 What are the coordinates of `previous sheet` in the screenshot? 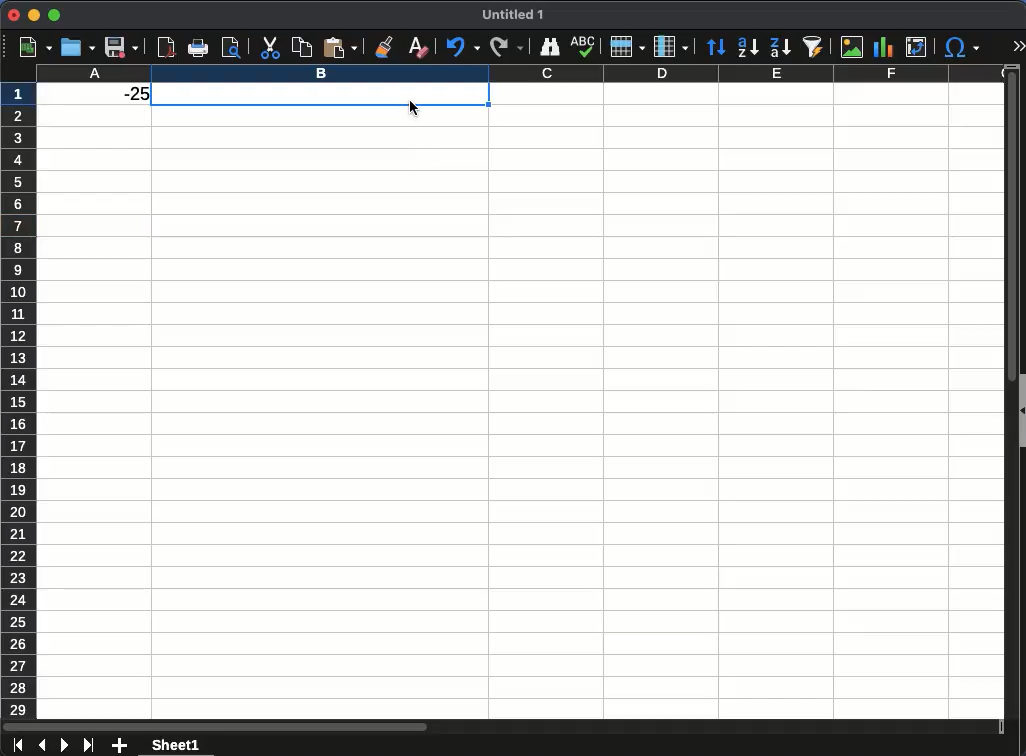 It's located at (44, 746).